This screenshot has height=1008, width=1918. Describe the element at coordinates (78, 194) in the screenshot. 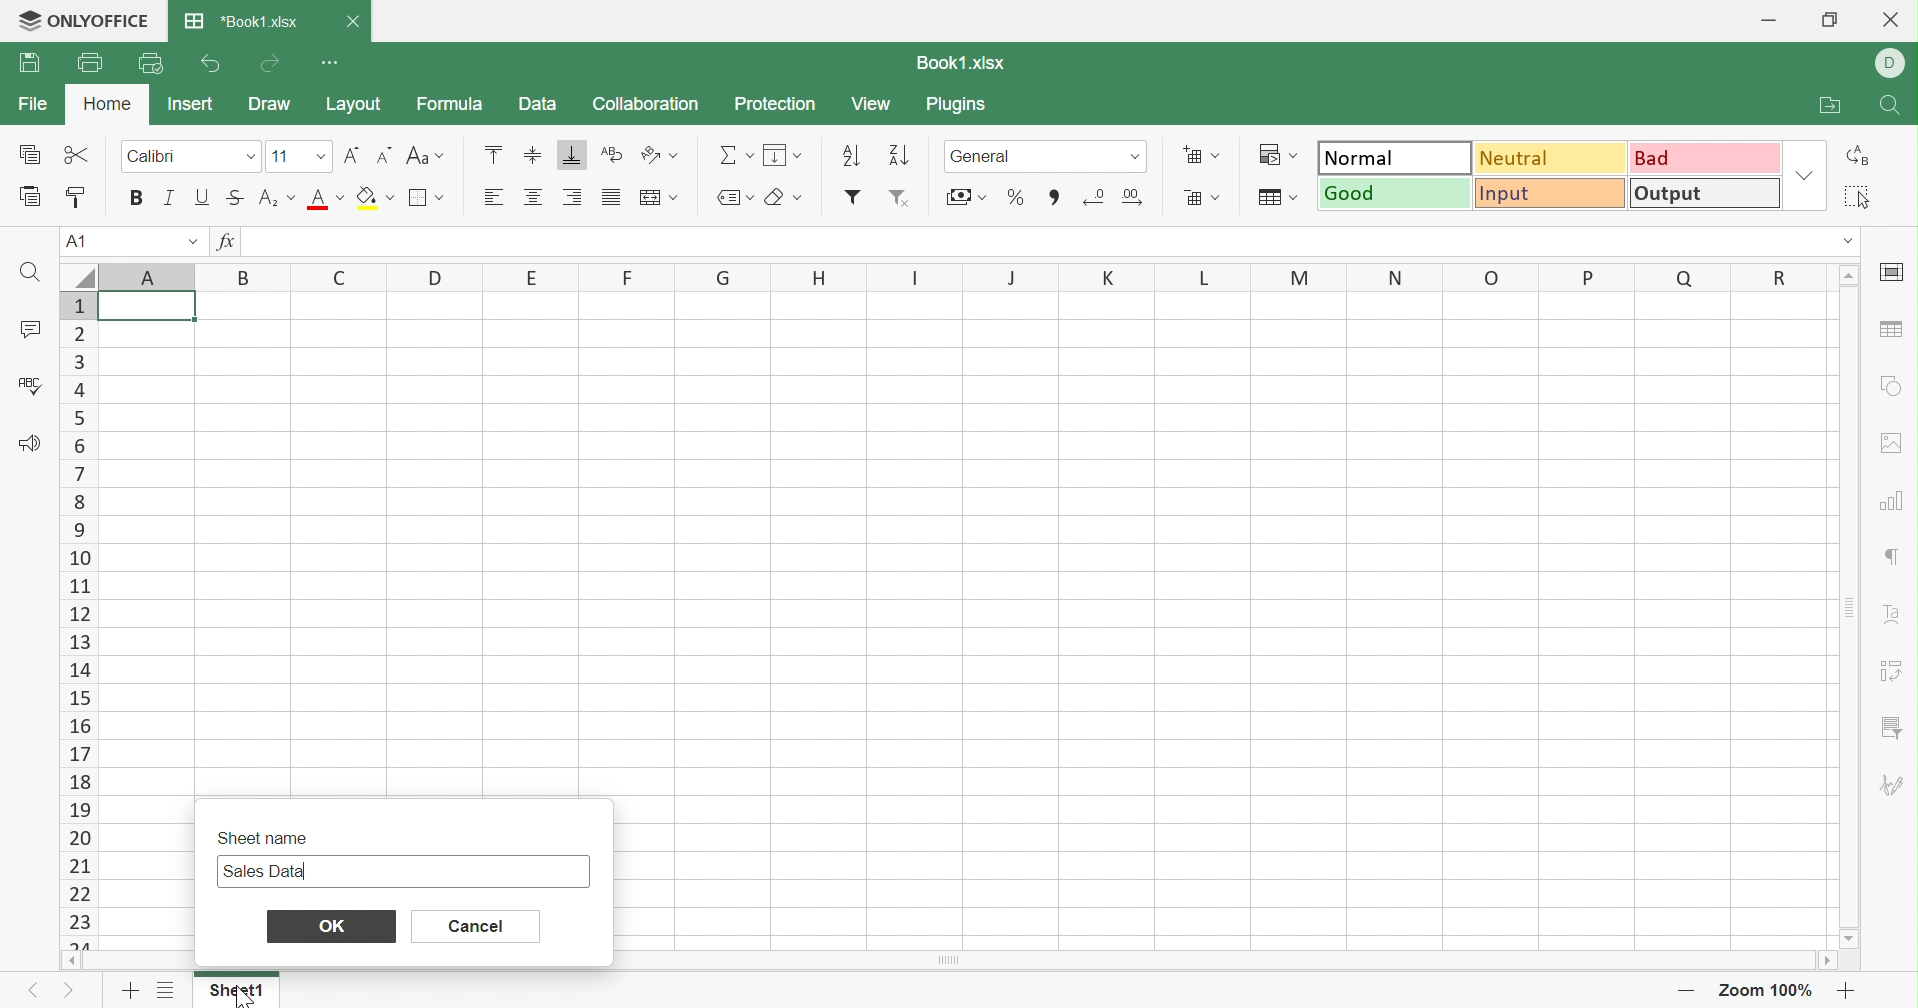

I see `Copy Style` at that location.